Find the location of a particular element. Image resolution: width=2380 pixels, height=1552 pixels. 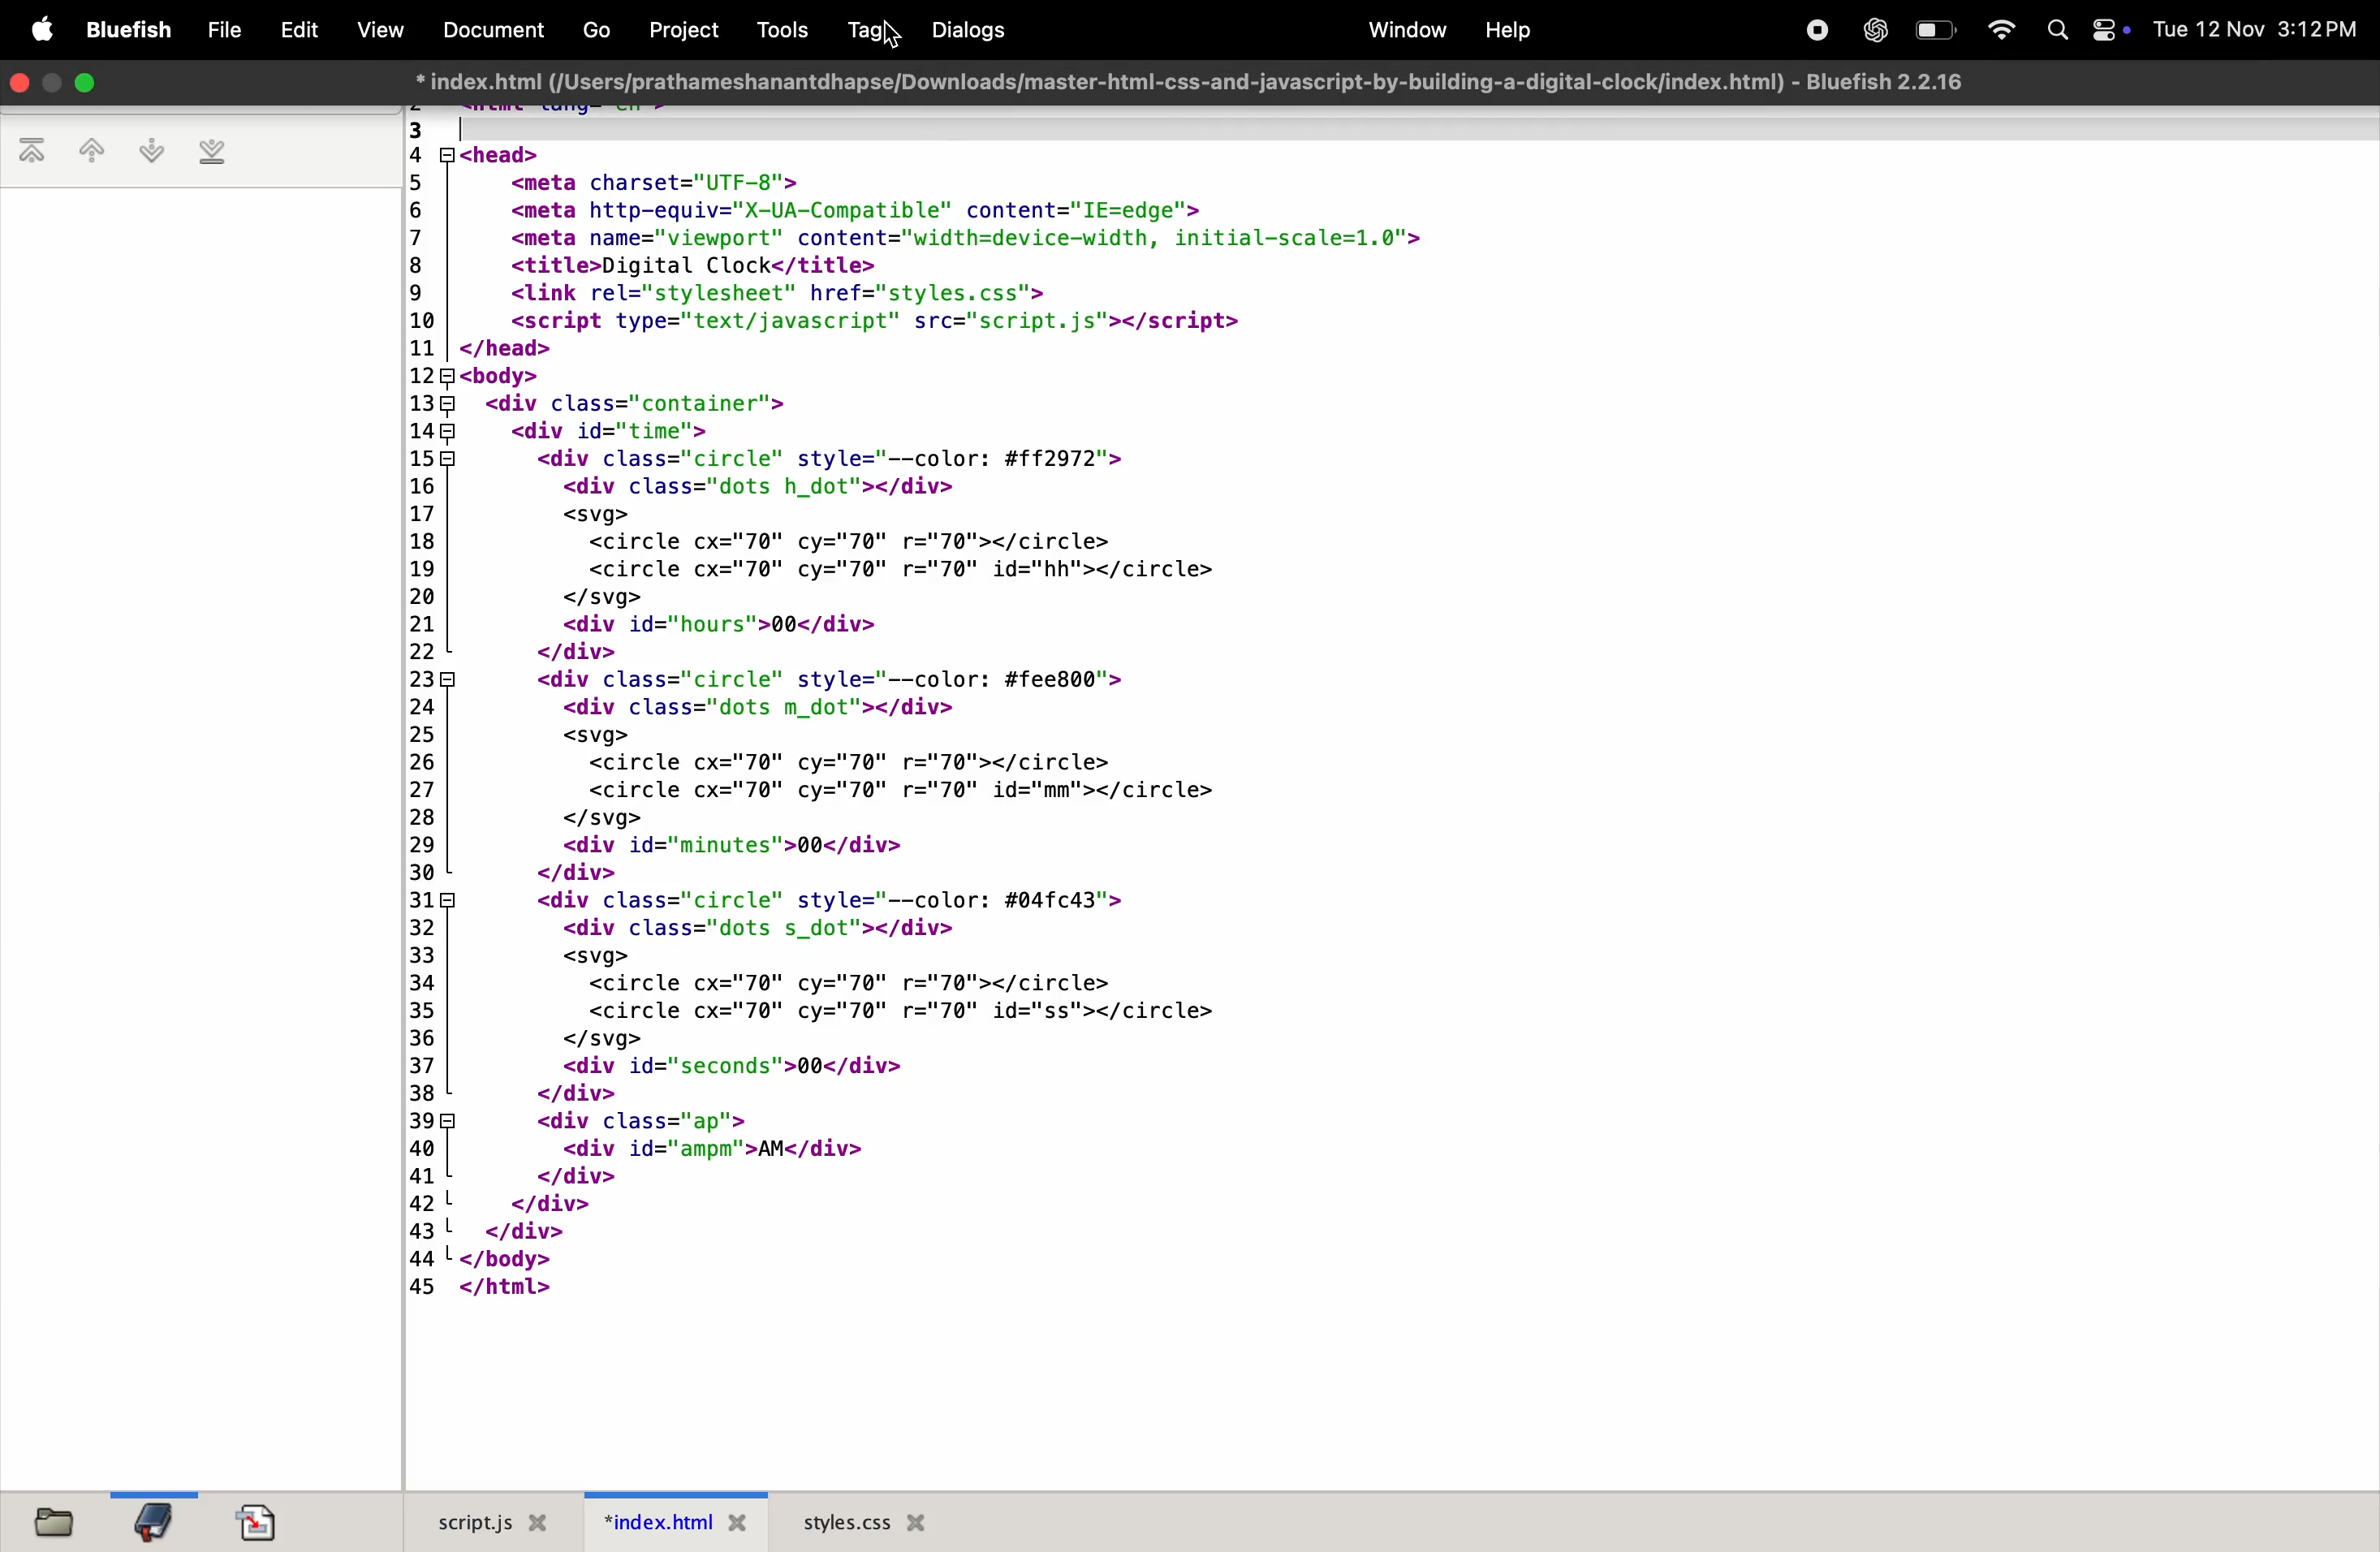

wifi is located at coordinates (1994, 30).